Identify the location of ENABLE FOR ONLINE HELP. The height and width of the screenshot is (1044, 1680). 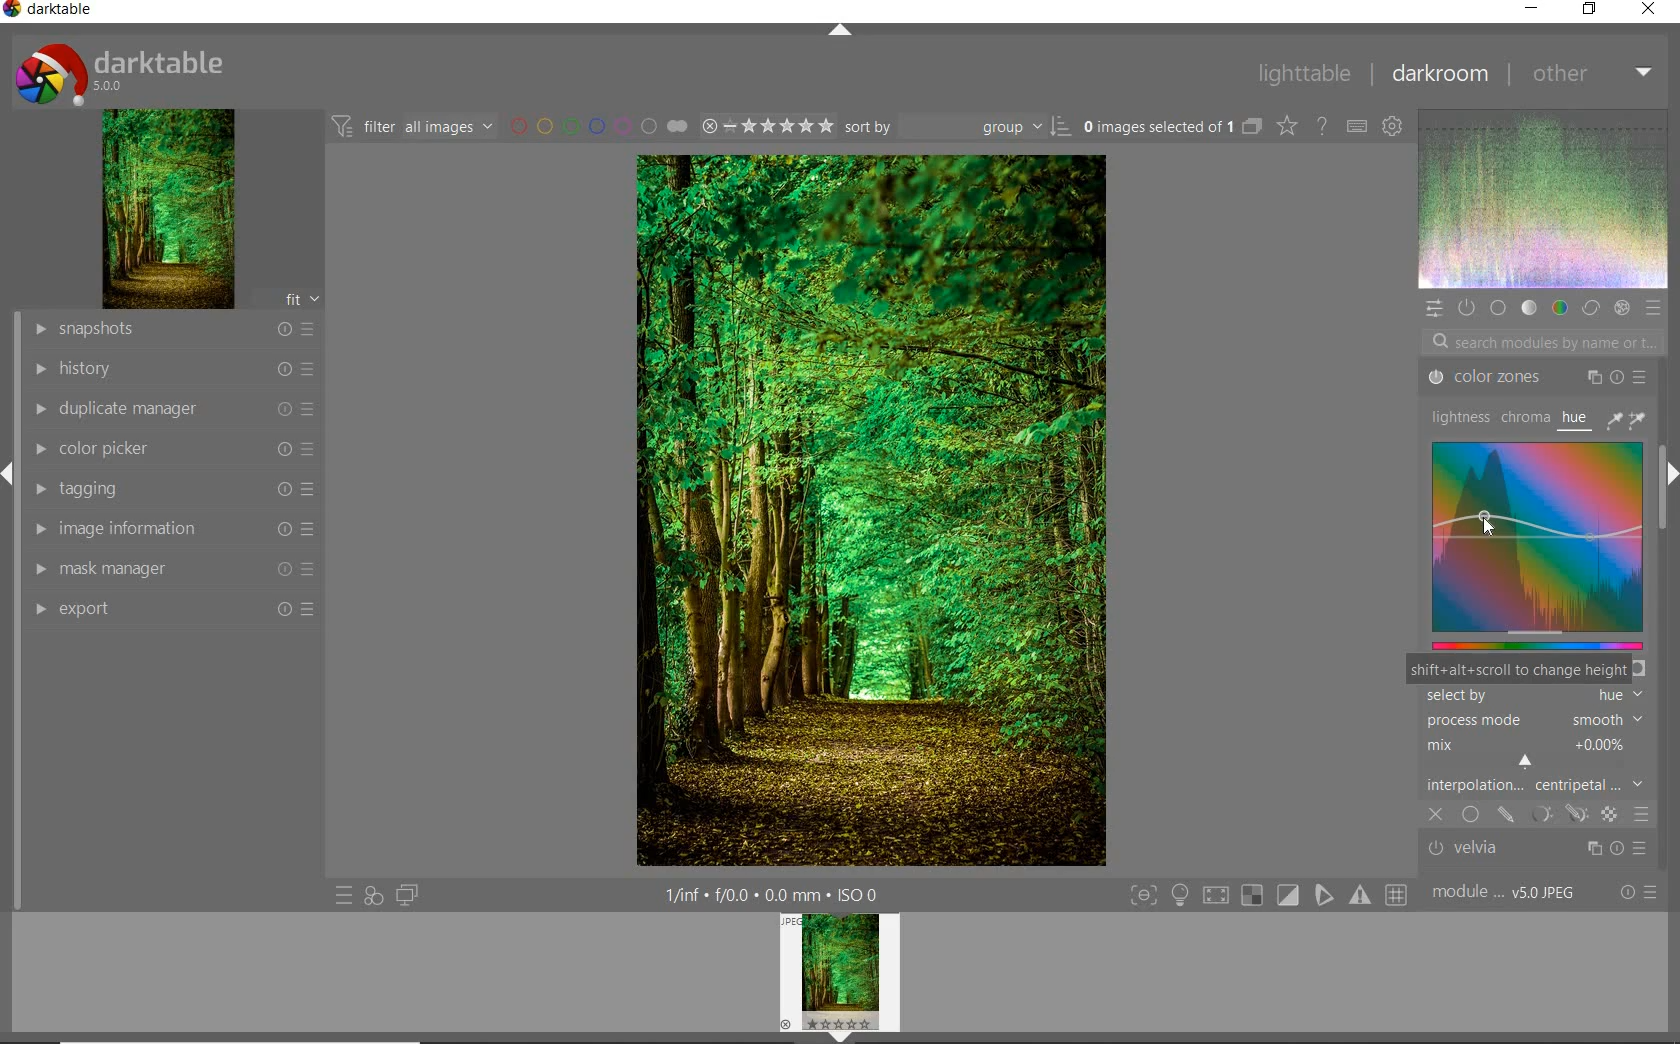
(1321, 126).